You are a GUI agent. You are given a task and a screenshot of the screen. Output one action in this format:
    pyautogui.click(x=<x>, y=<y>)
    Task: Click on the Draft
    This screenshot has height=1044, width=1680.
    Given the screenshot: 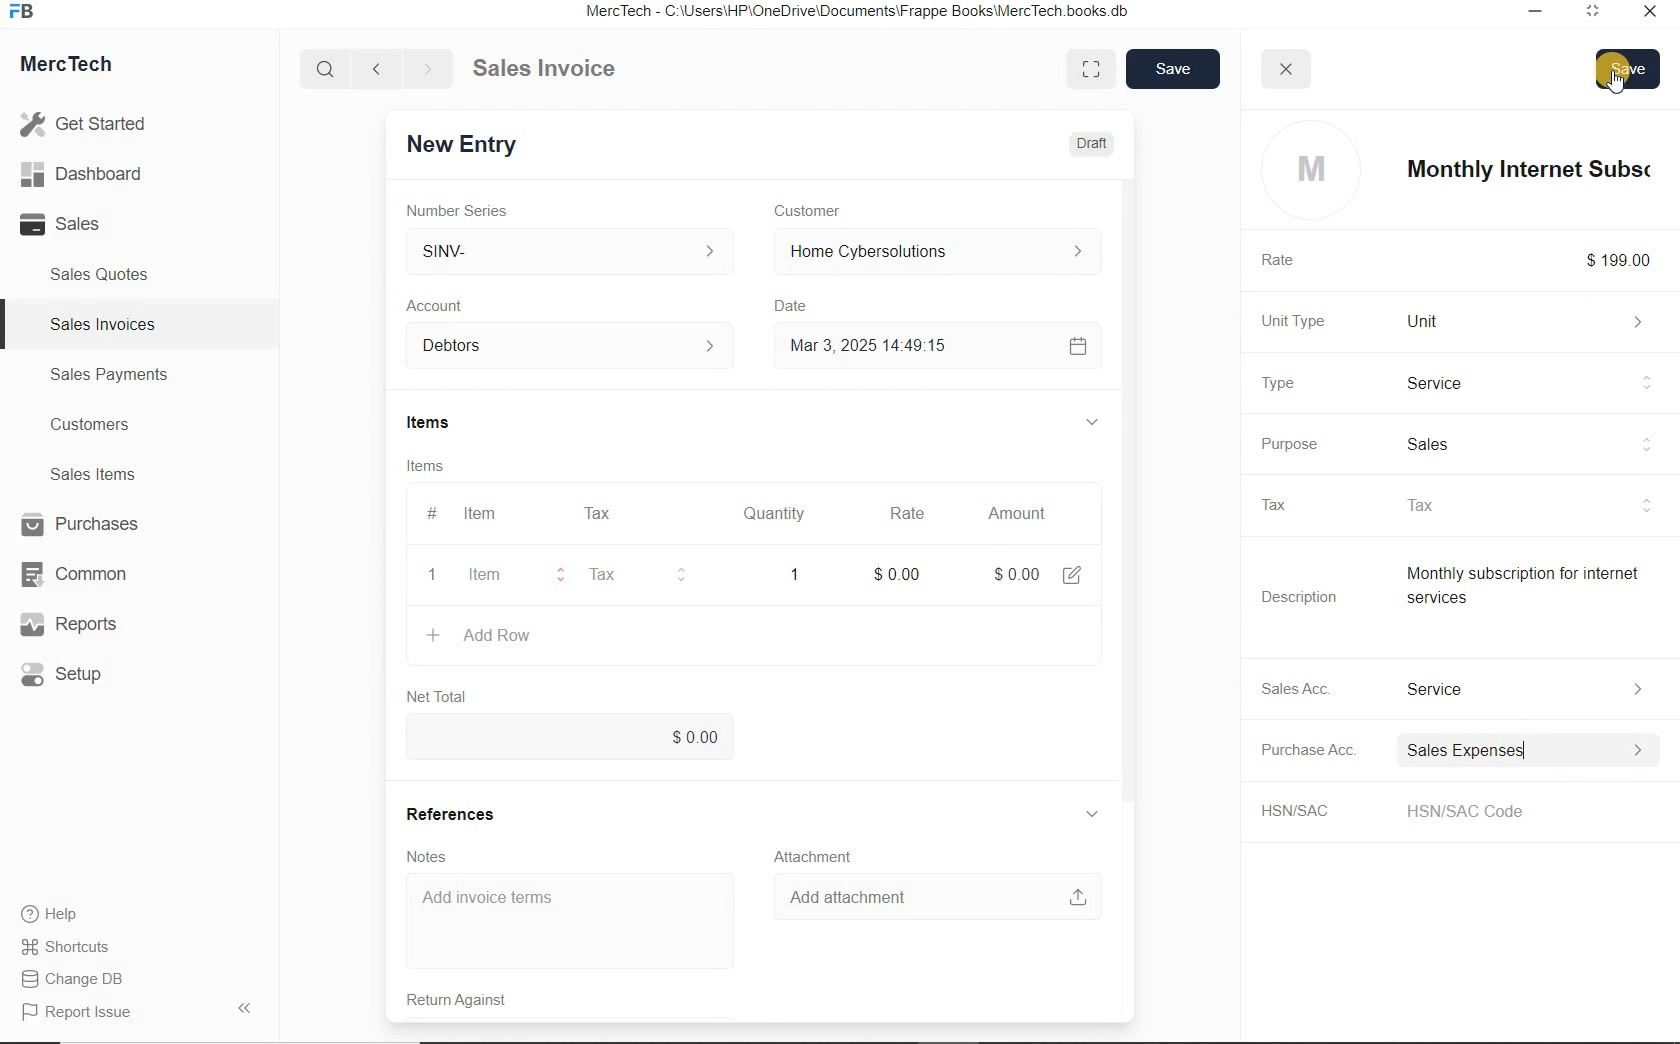 What is the action you would take?
    pyautogui.click(x=1082, y=142)
    